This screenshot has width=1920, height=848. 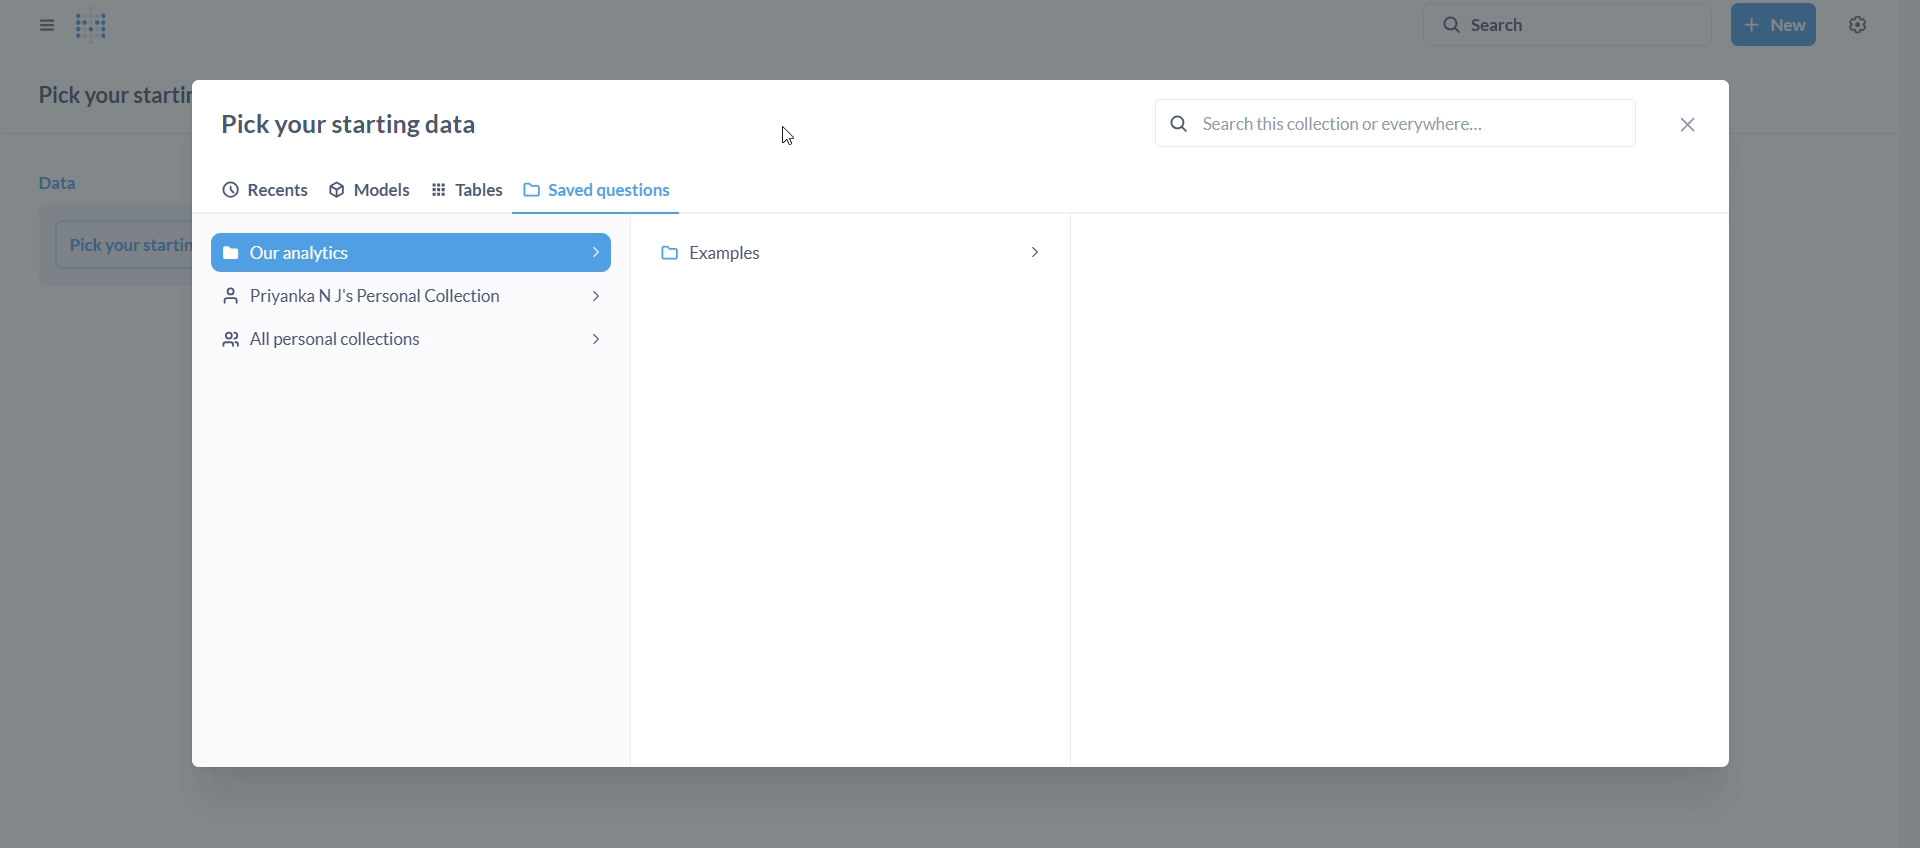 What do you see at coordinates (63, 184) in the screenshot?
I see `Data` at bounding box center [63, 184].